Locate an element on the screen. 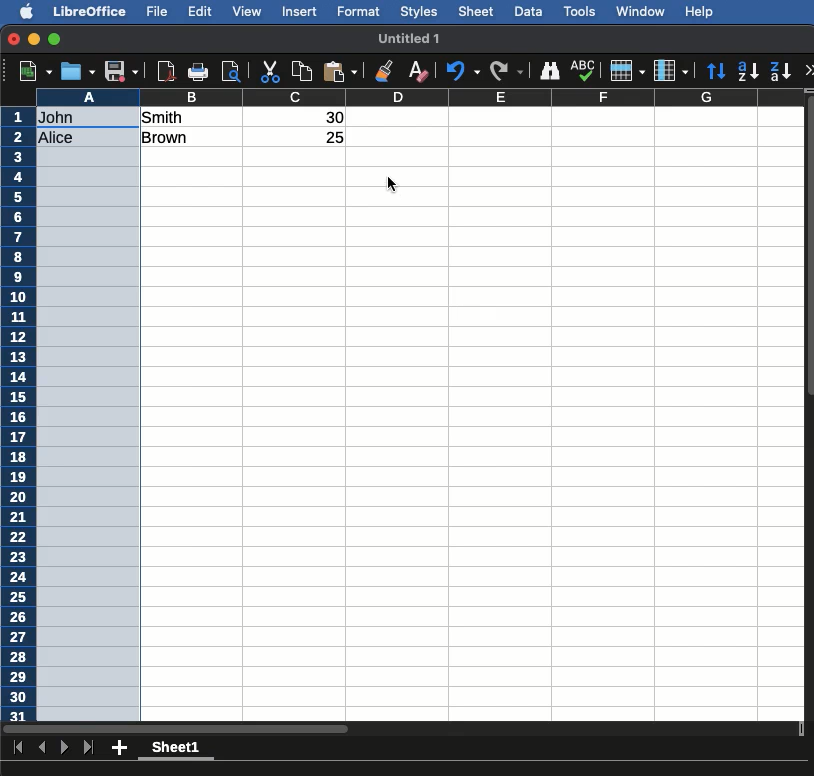 The width and height of the screenshot is (814, 776). Rows is located at coordinates (628, 69).